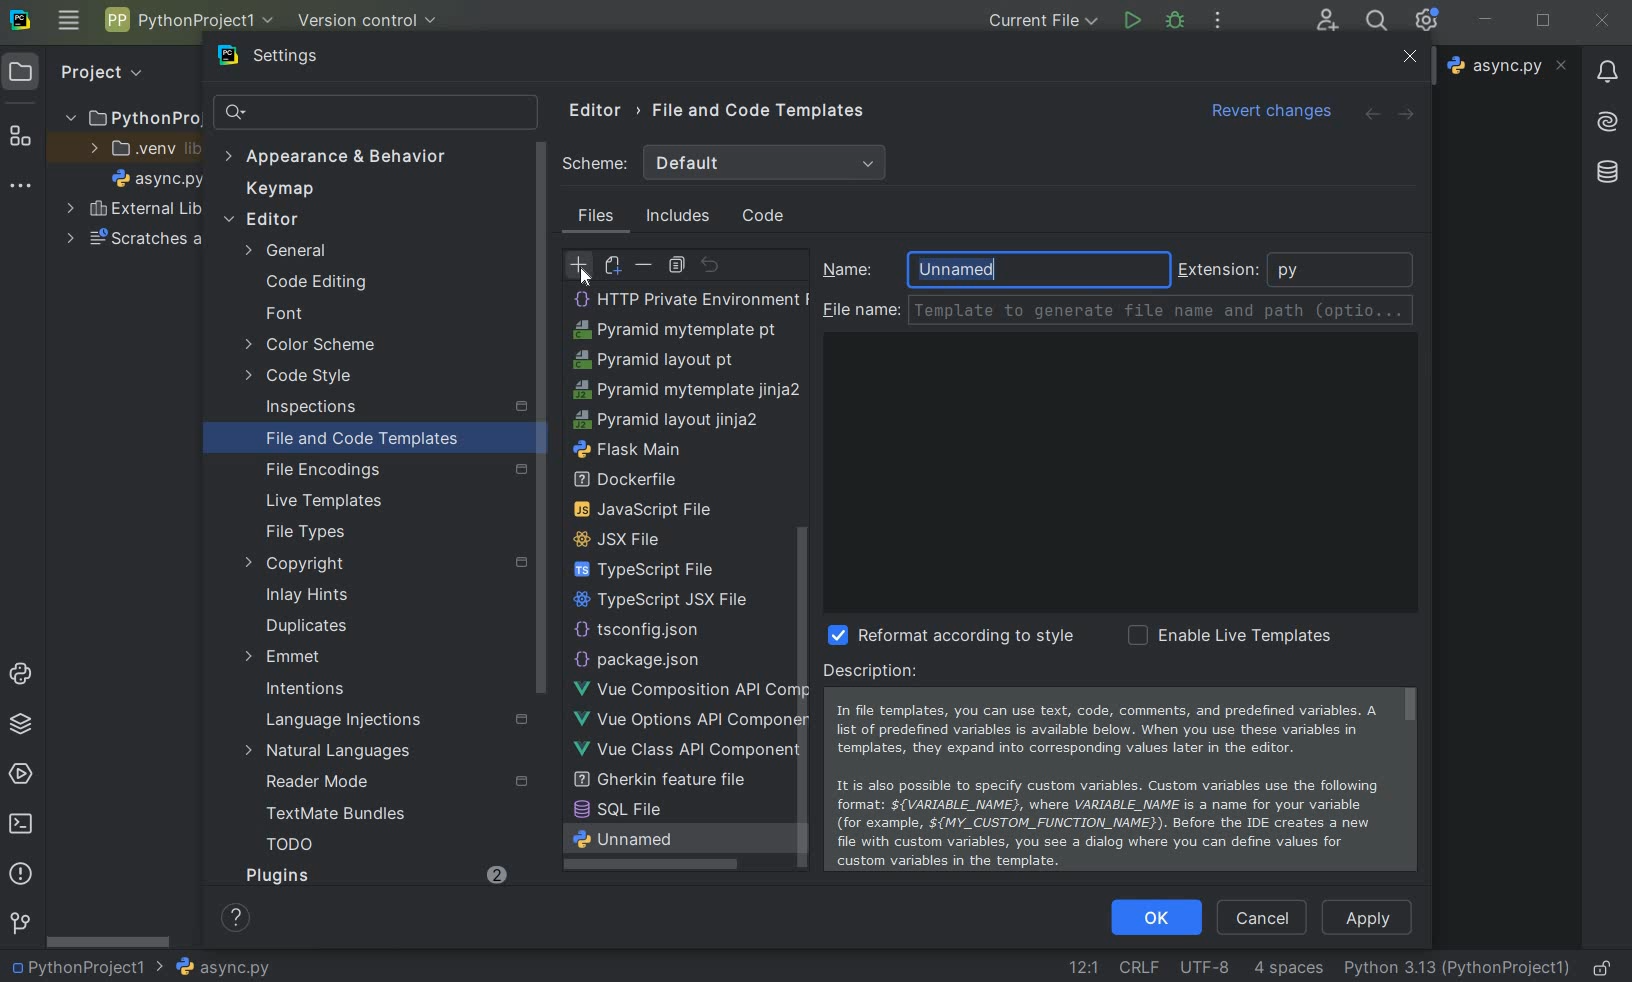 Image resolution: width=1632 pixels, height=982 pixels. Describe the element at coordinates (1041, 22) in the screenshot. I see `current file` at that location.